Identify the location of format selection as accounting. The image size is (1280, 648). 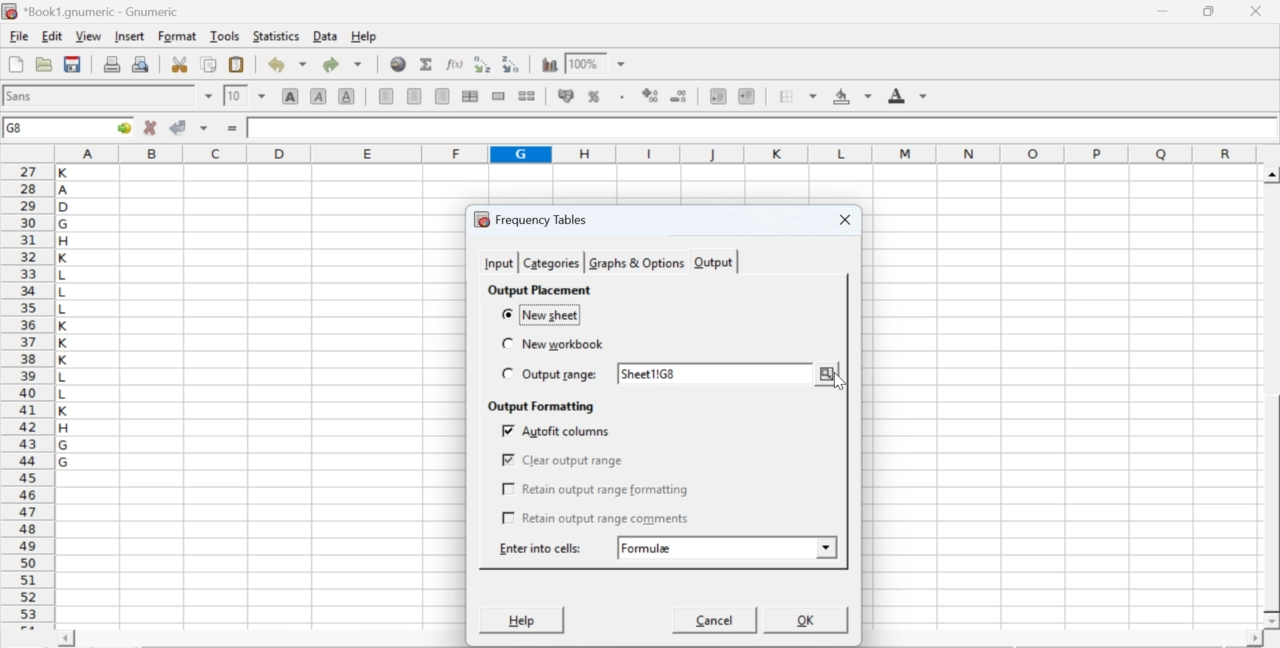
(566, 95).